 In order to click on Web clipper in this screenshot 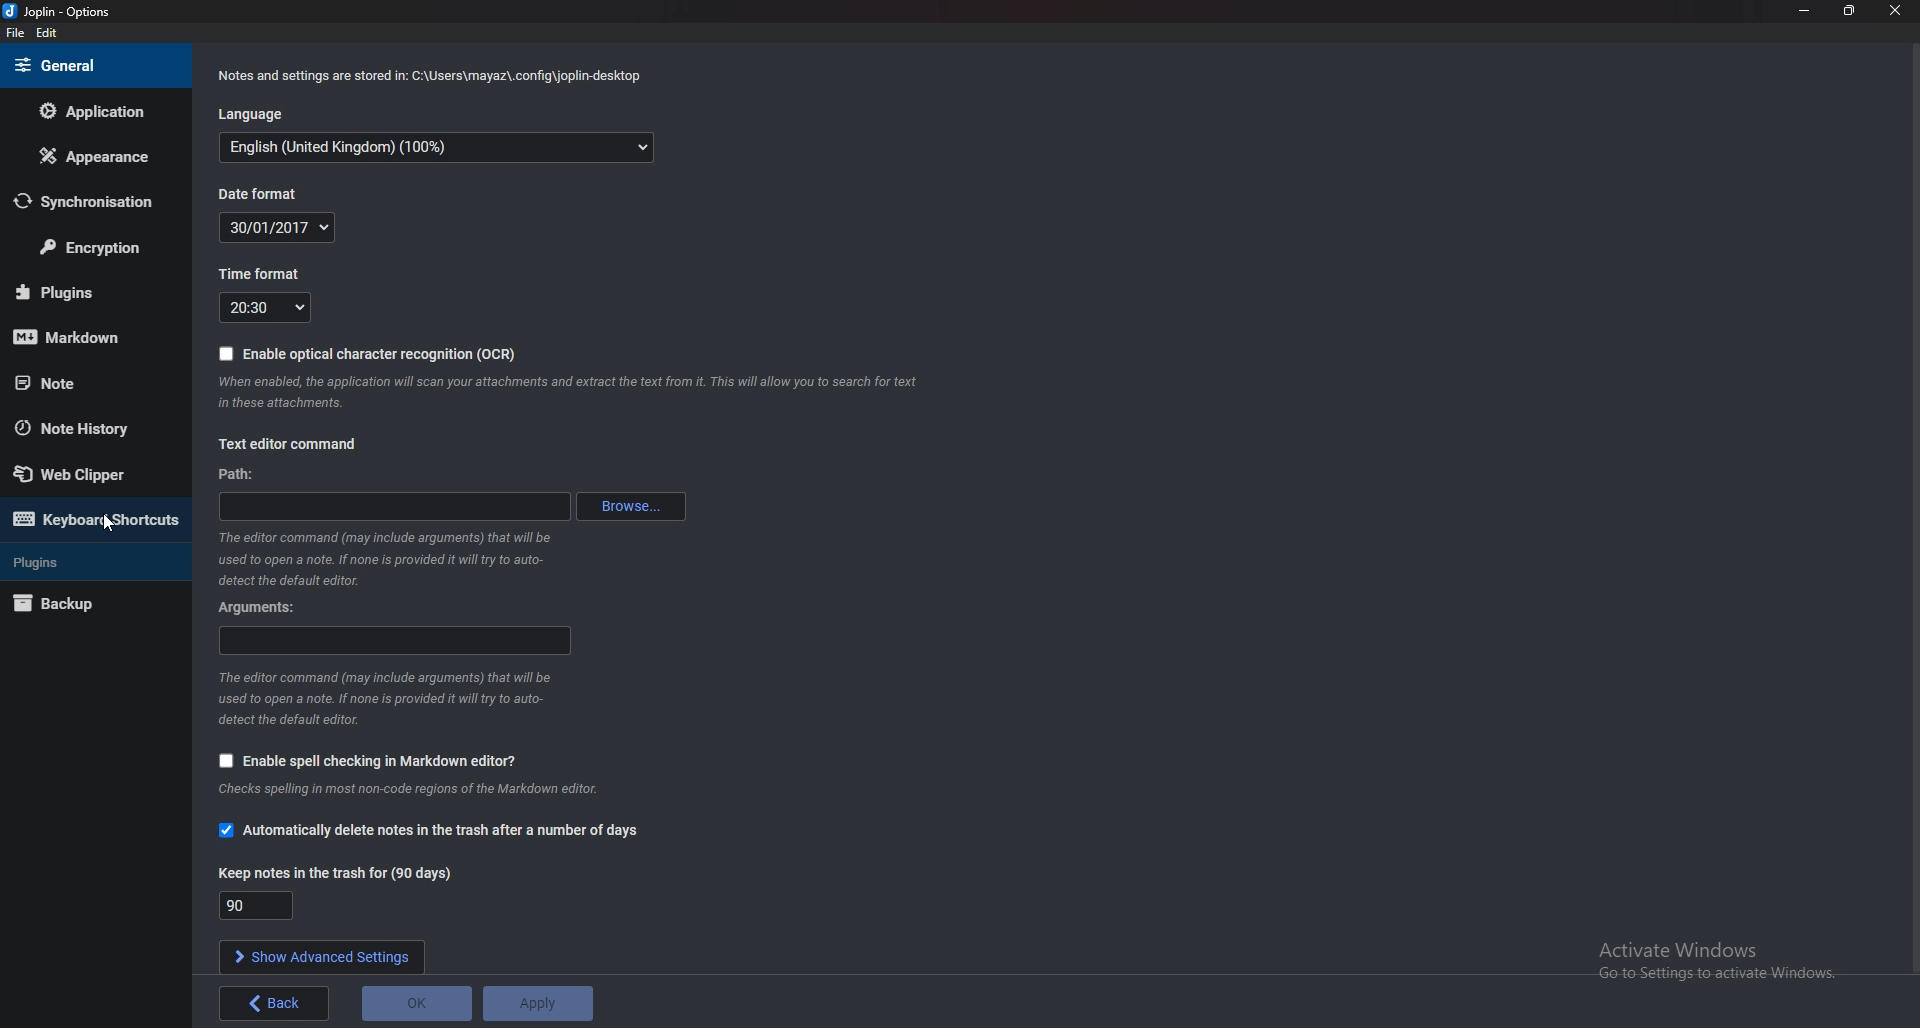, I will do `click(94, 473)`.